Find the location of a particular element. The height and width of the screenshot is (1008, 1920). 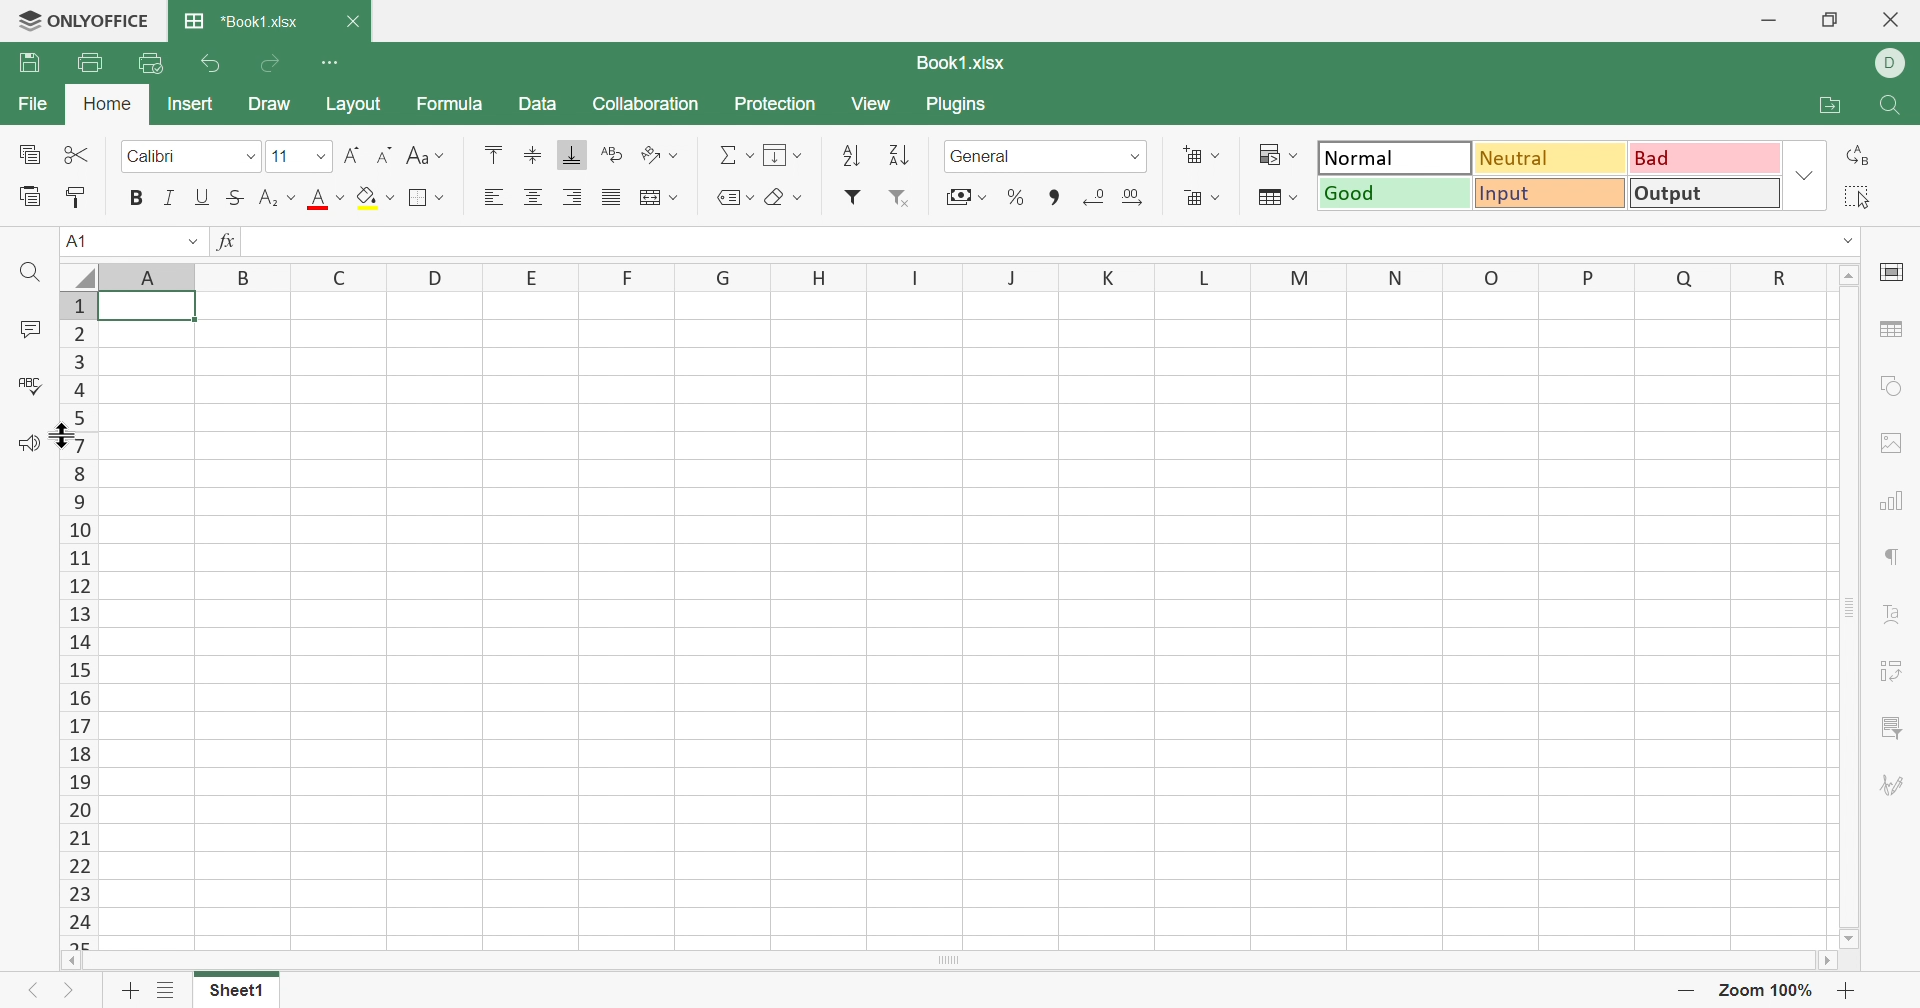

fx is located at coordinates (224, 240).